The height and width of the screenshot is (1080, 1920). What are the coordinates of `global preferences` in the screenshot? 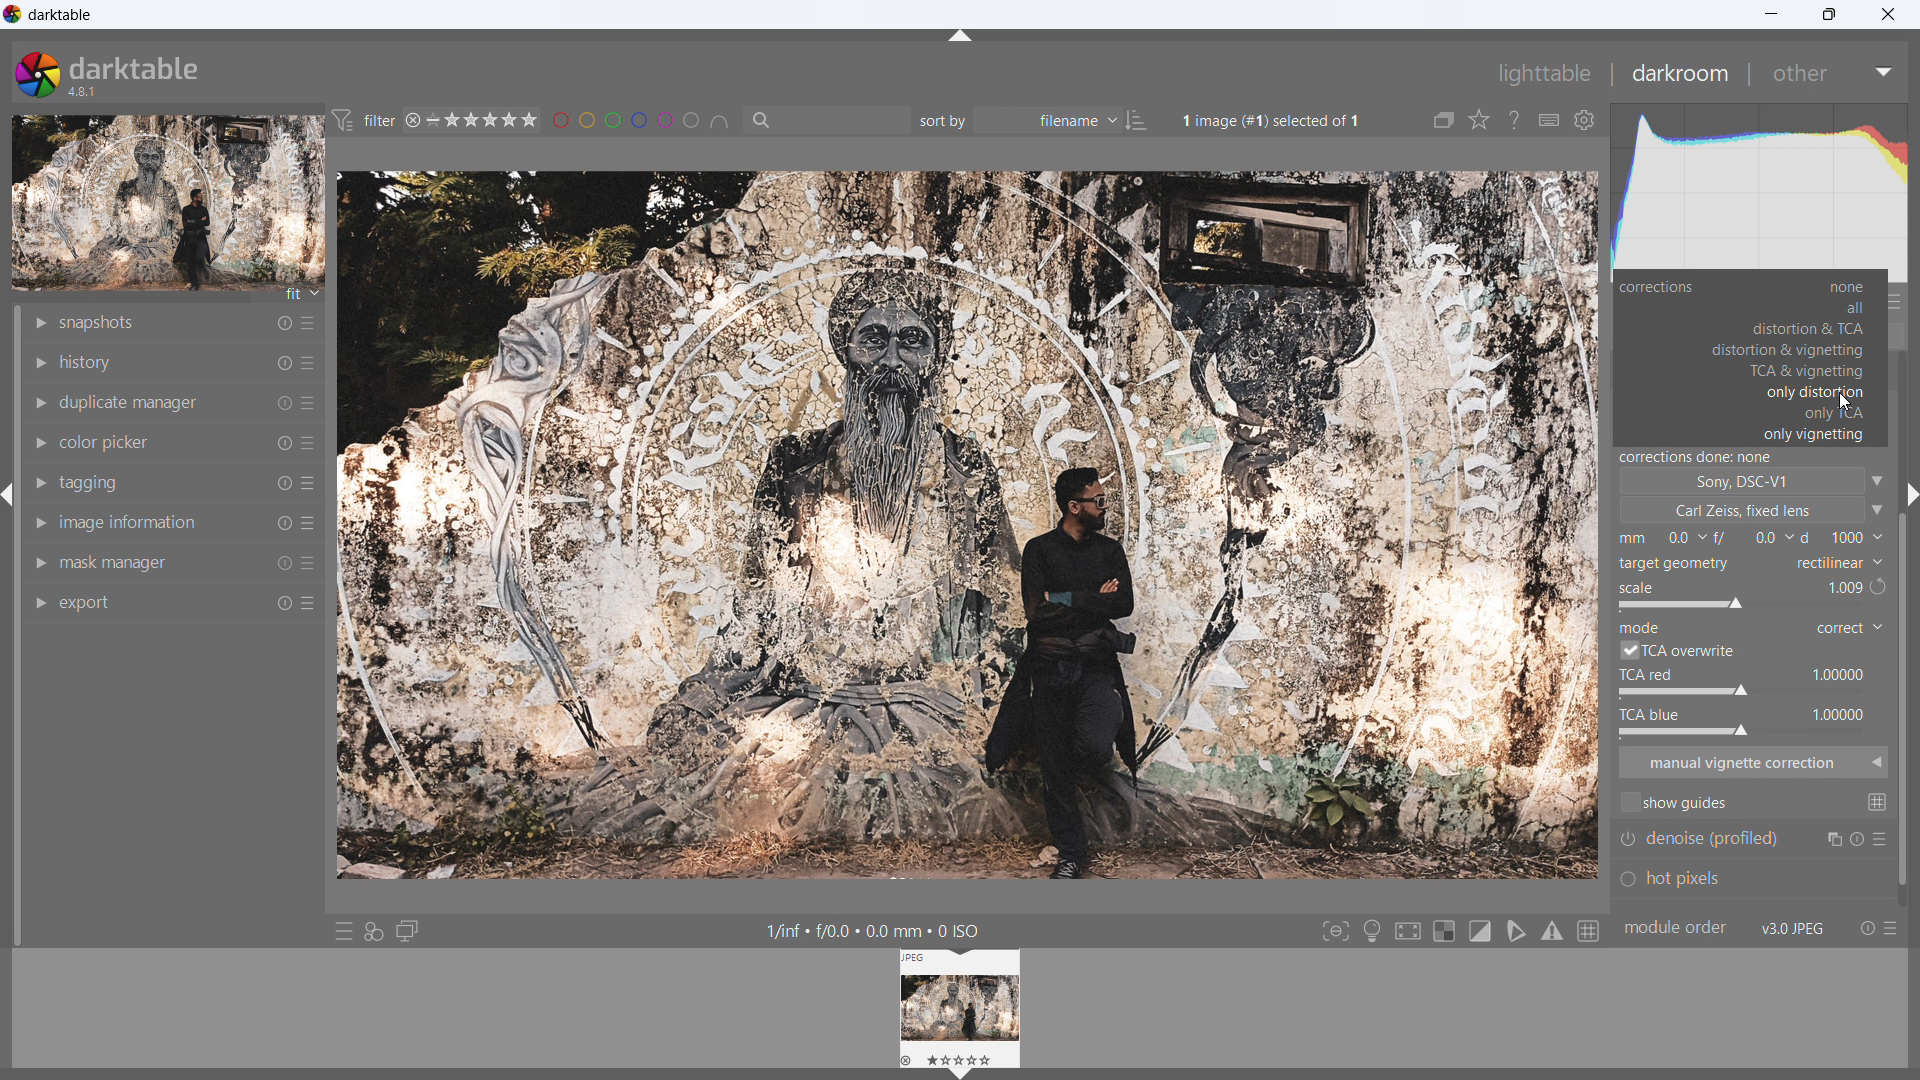 It's located at (1585, 120).